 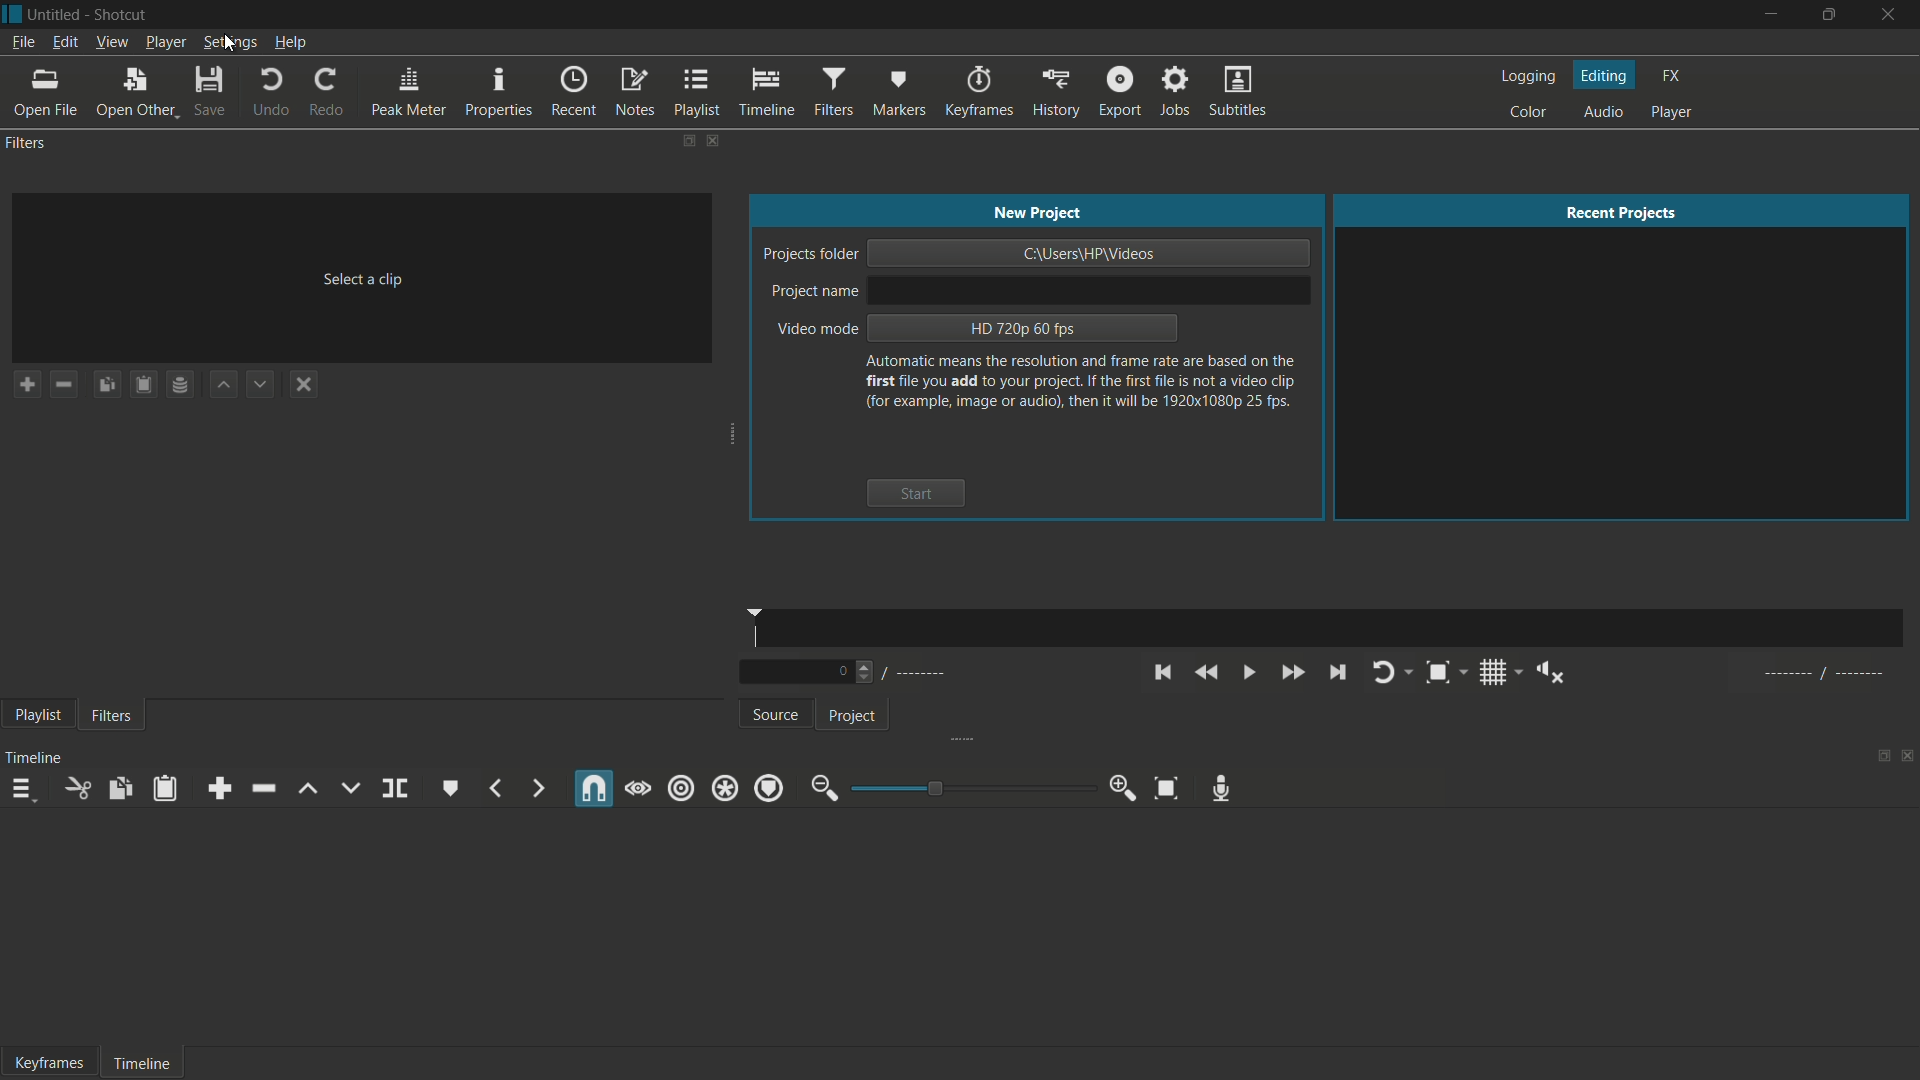 I want to click on open other, so click(x=141, y=94).